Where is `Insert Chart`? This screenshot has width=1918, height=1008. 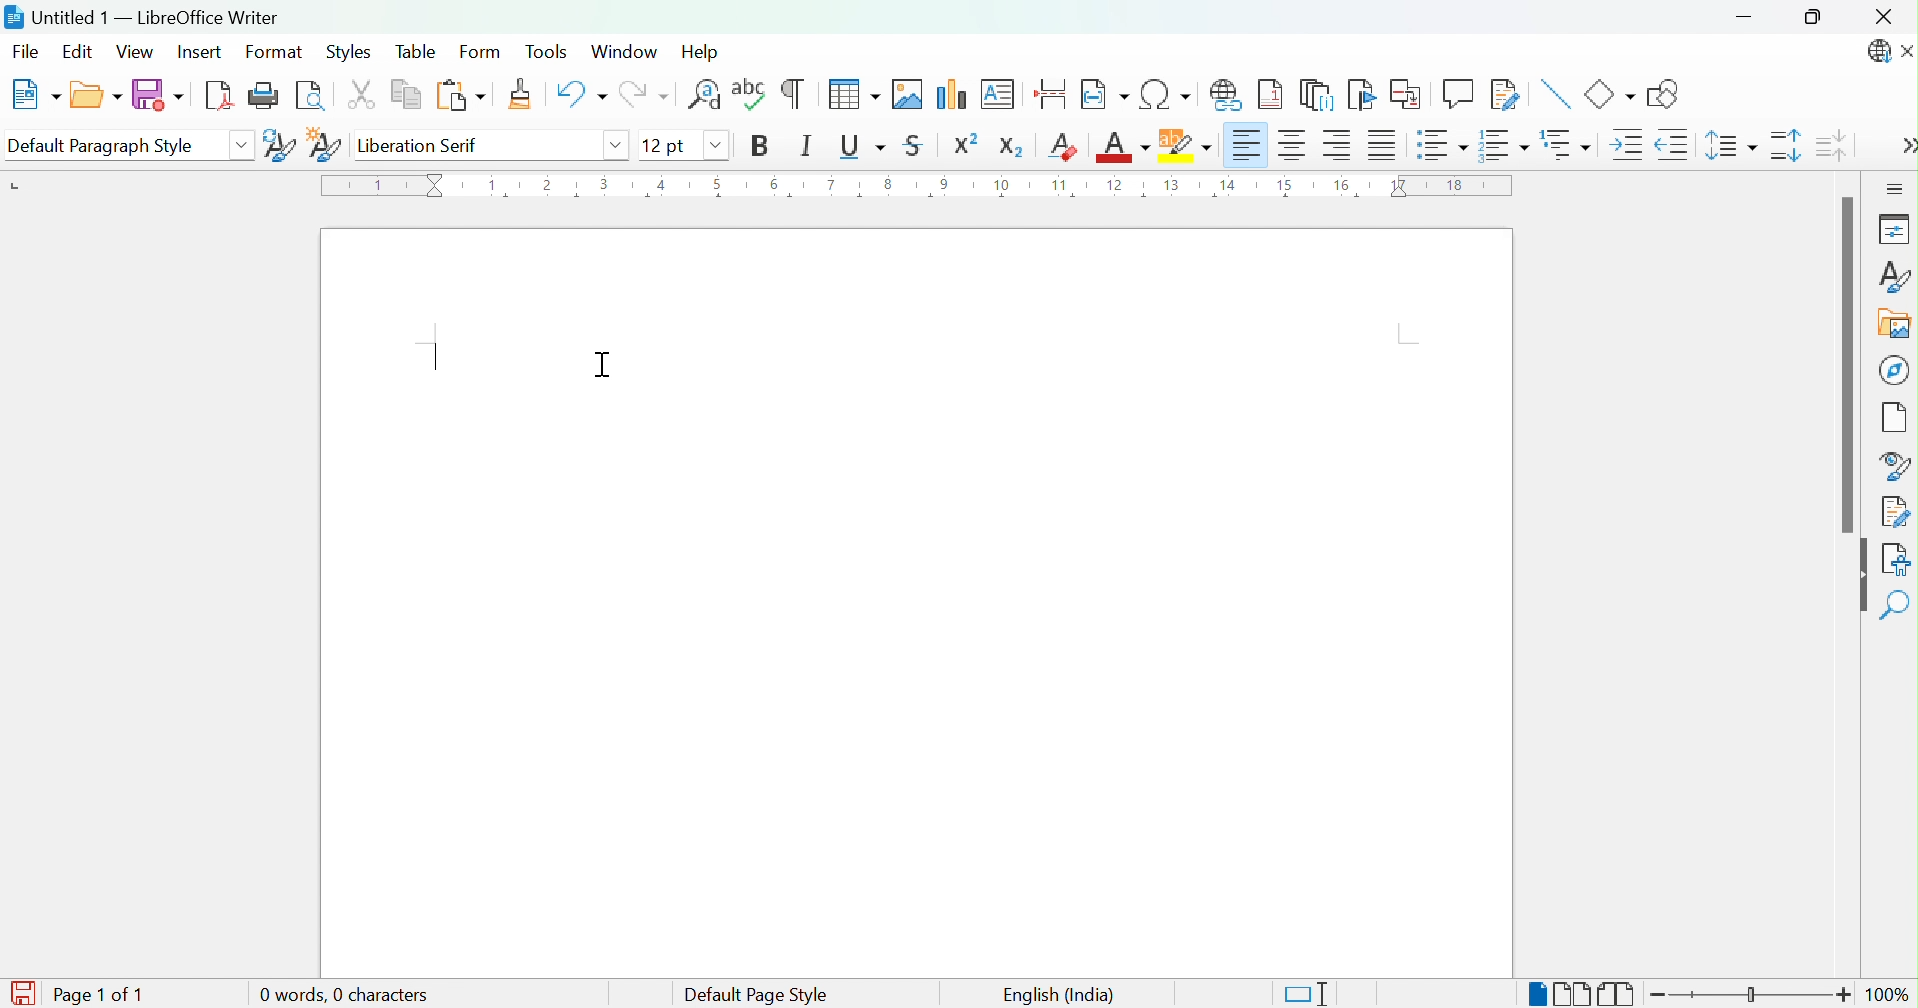
Insert Chart is located at coordinates (952, 92).